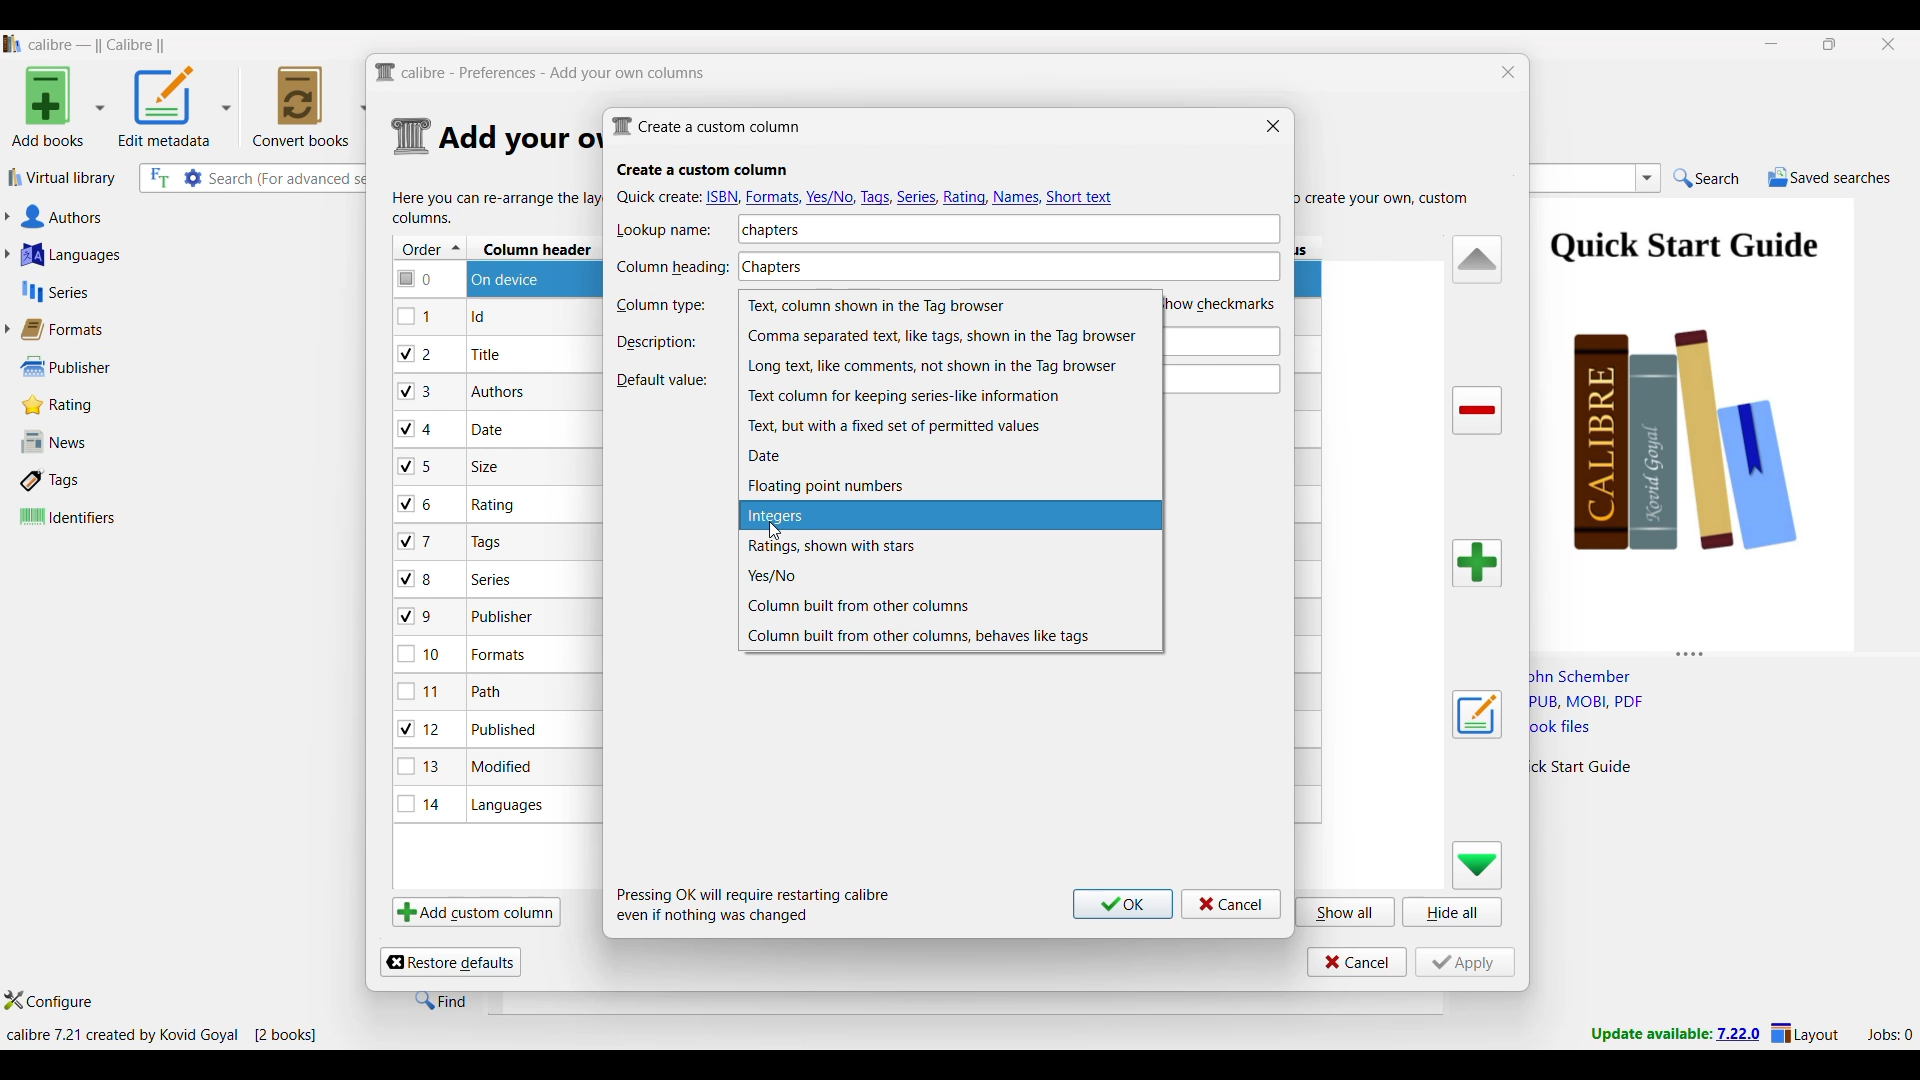 This screenshot has width=1920, height=1080. I want to click on Integers, highlighted by cursor, so click(950, 516).